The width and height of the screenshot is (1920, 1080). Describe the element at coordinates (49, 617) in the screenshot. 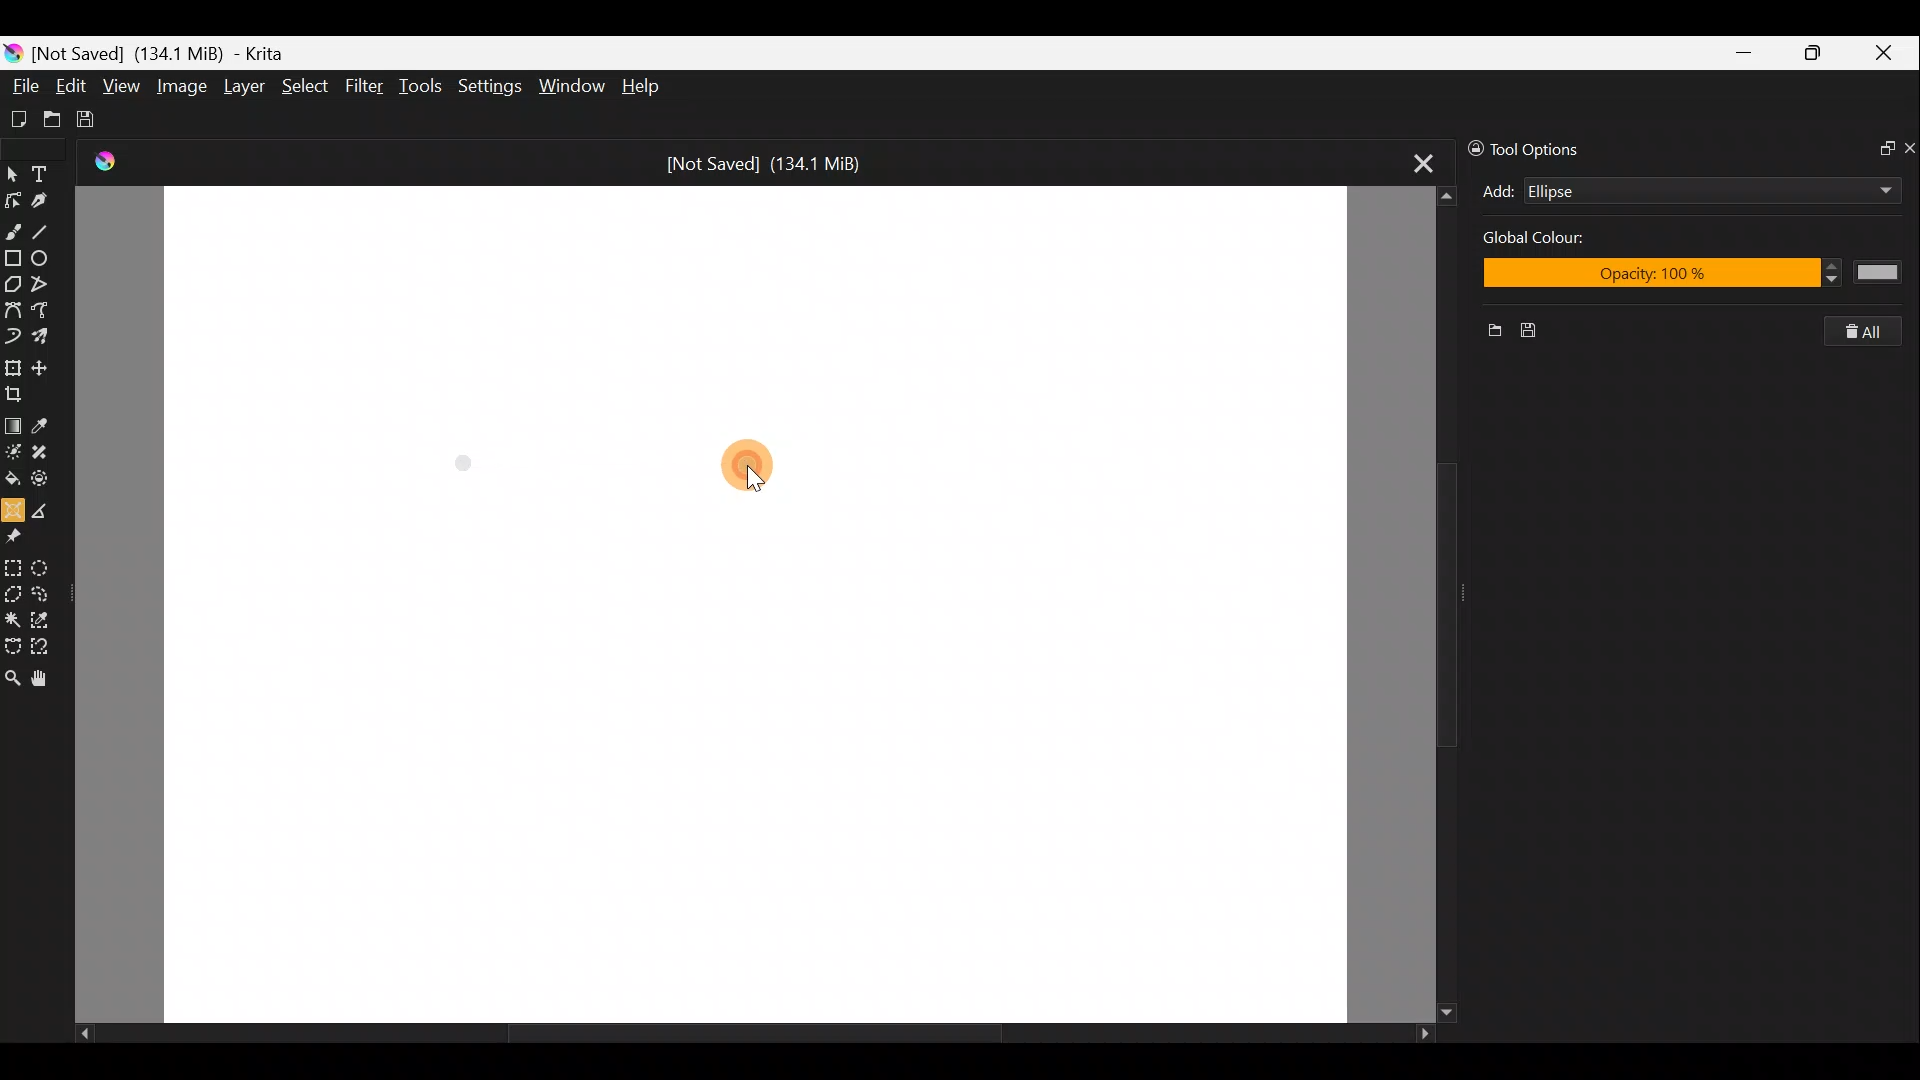

I see `Similar color selection tool` at that location.